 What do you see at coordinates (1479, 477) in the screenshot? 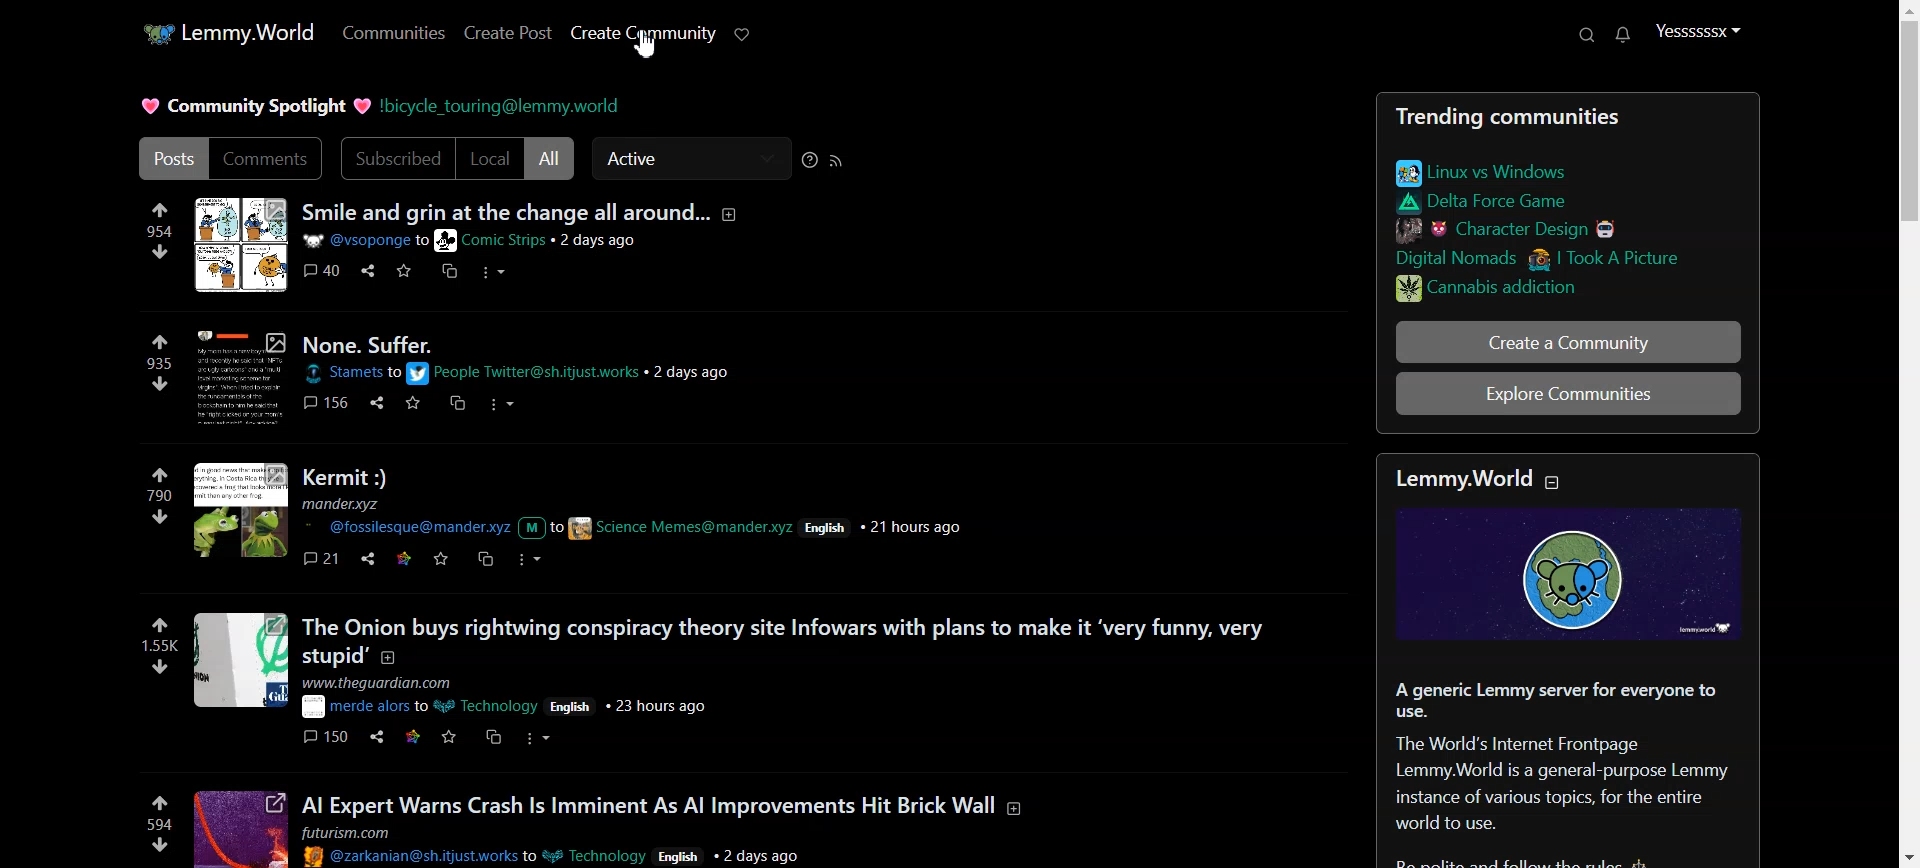
I see `Lemmyworld` at bounding box center [1479, 477].